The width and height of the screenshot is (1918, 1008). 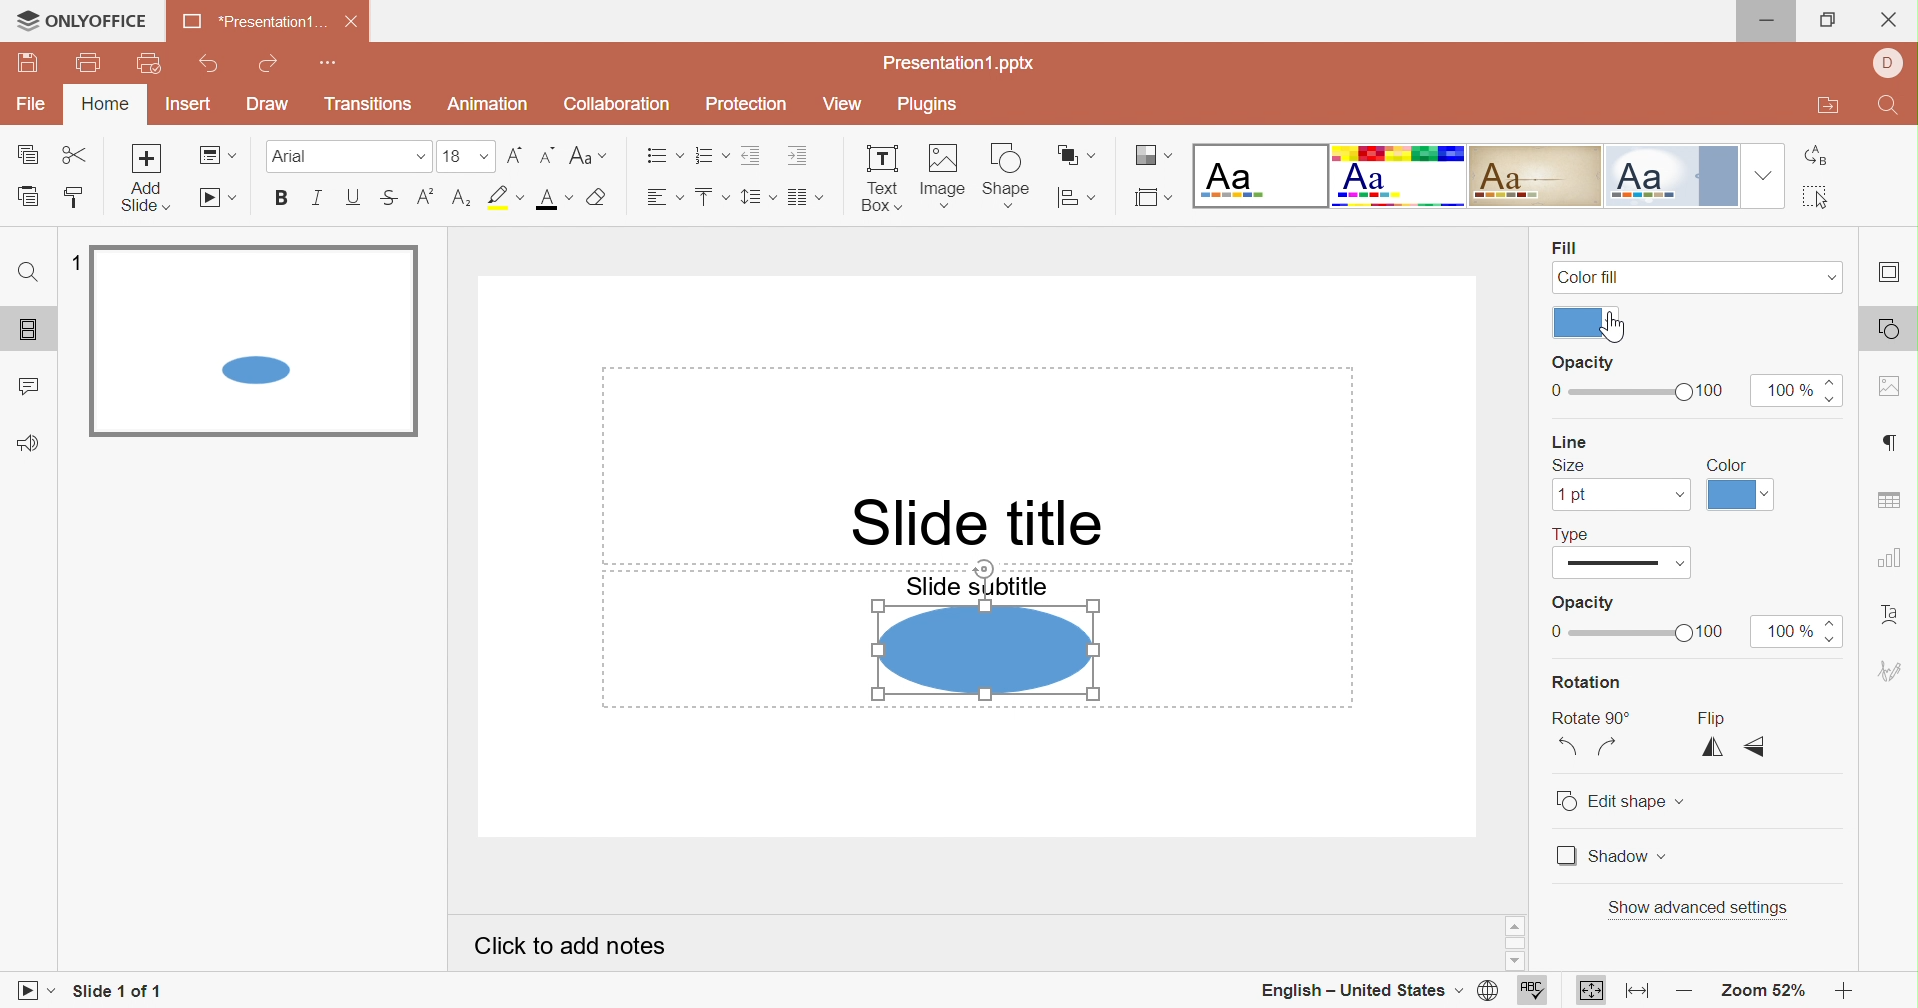 What do you see at coordinates (1556, 632) in the screenshot?
I see `0` at bounding box center [1556, 632].